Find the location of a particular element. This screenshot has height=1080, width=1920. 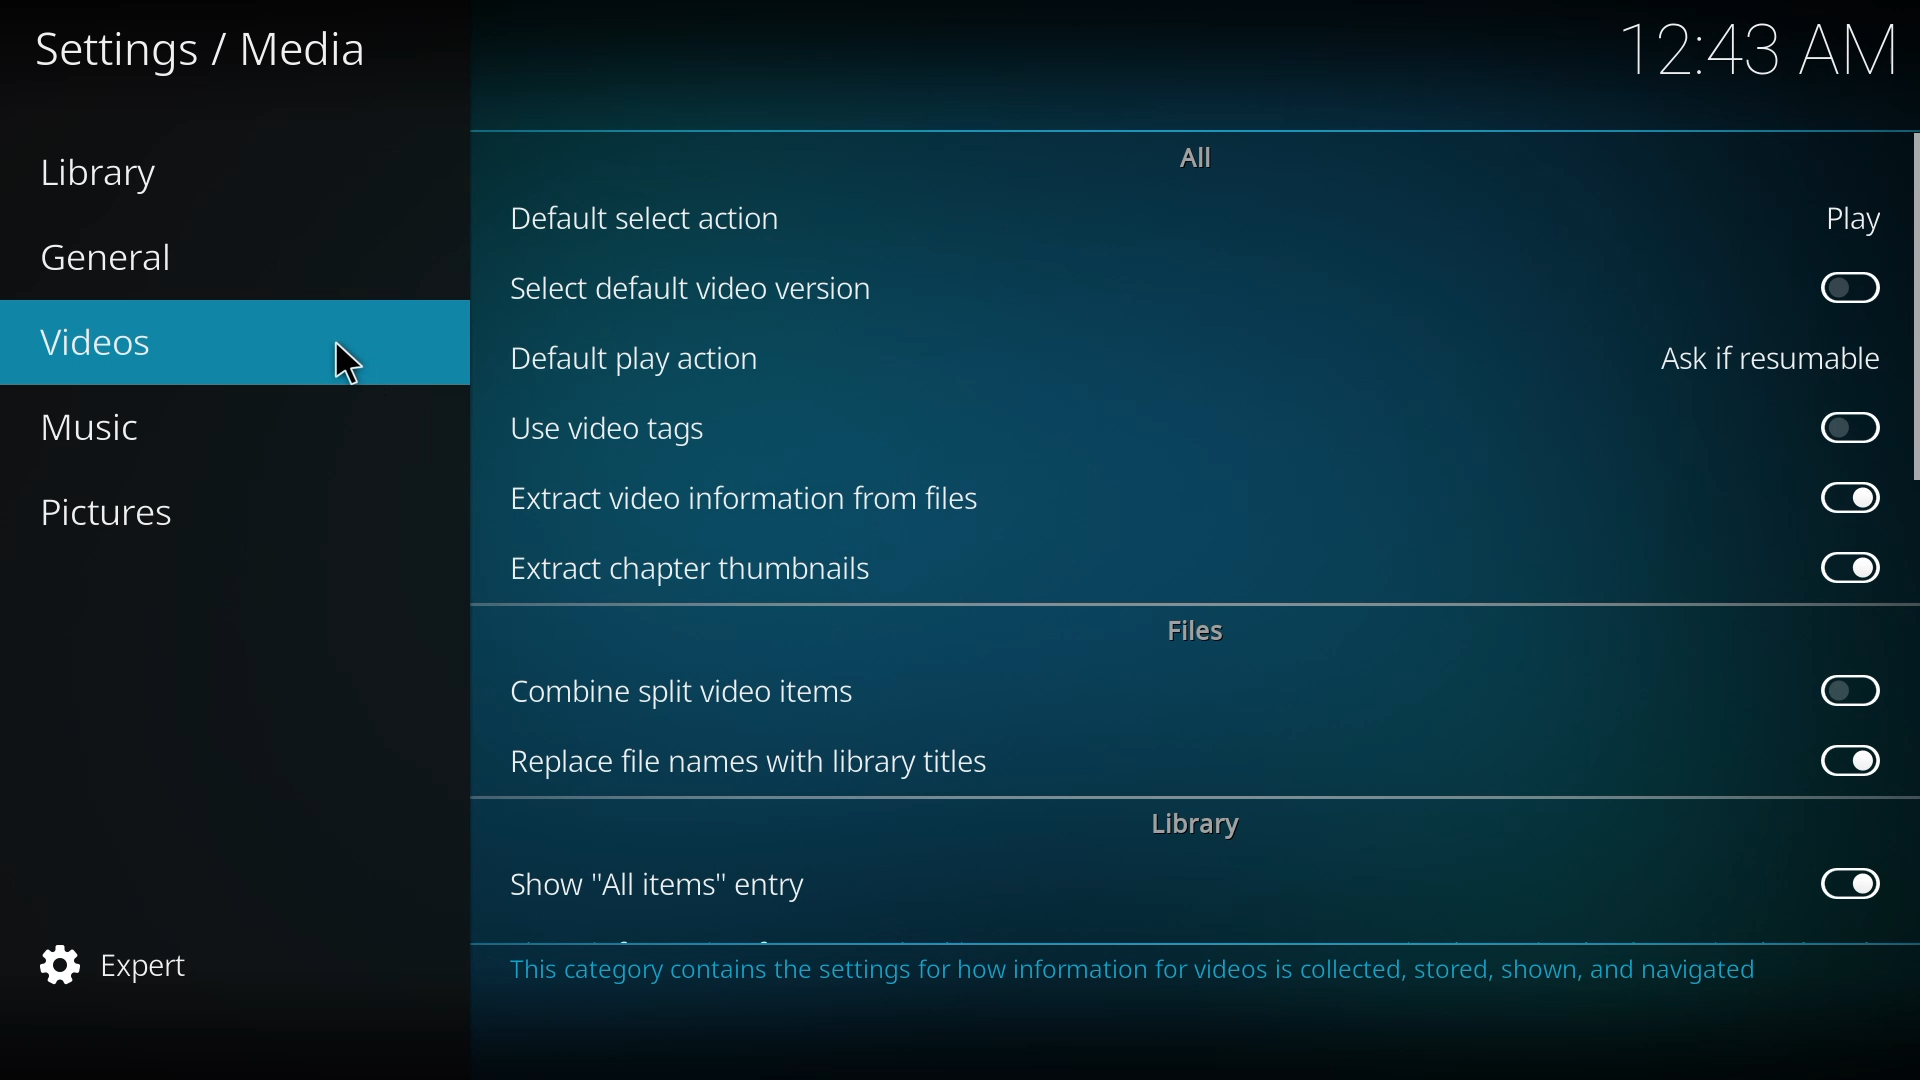

default select action is located at coordinates (654, 218).